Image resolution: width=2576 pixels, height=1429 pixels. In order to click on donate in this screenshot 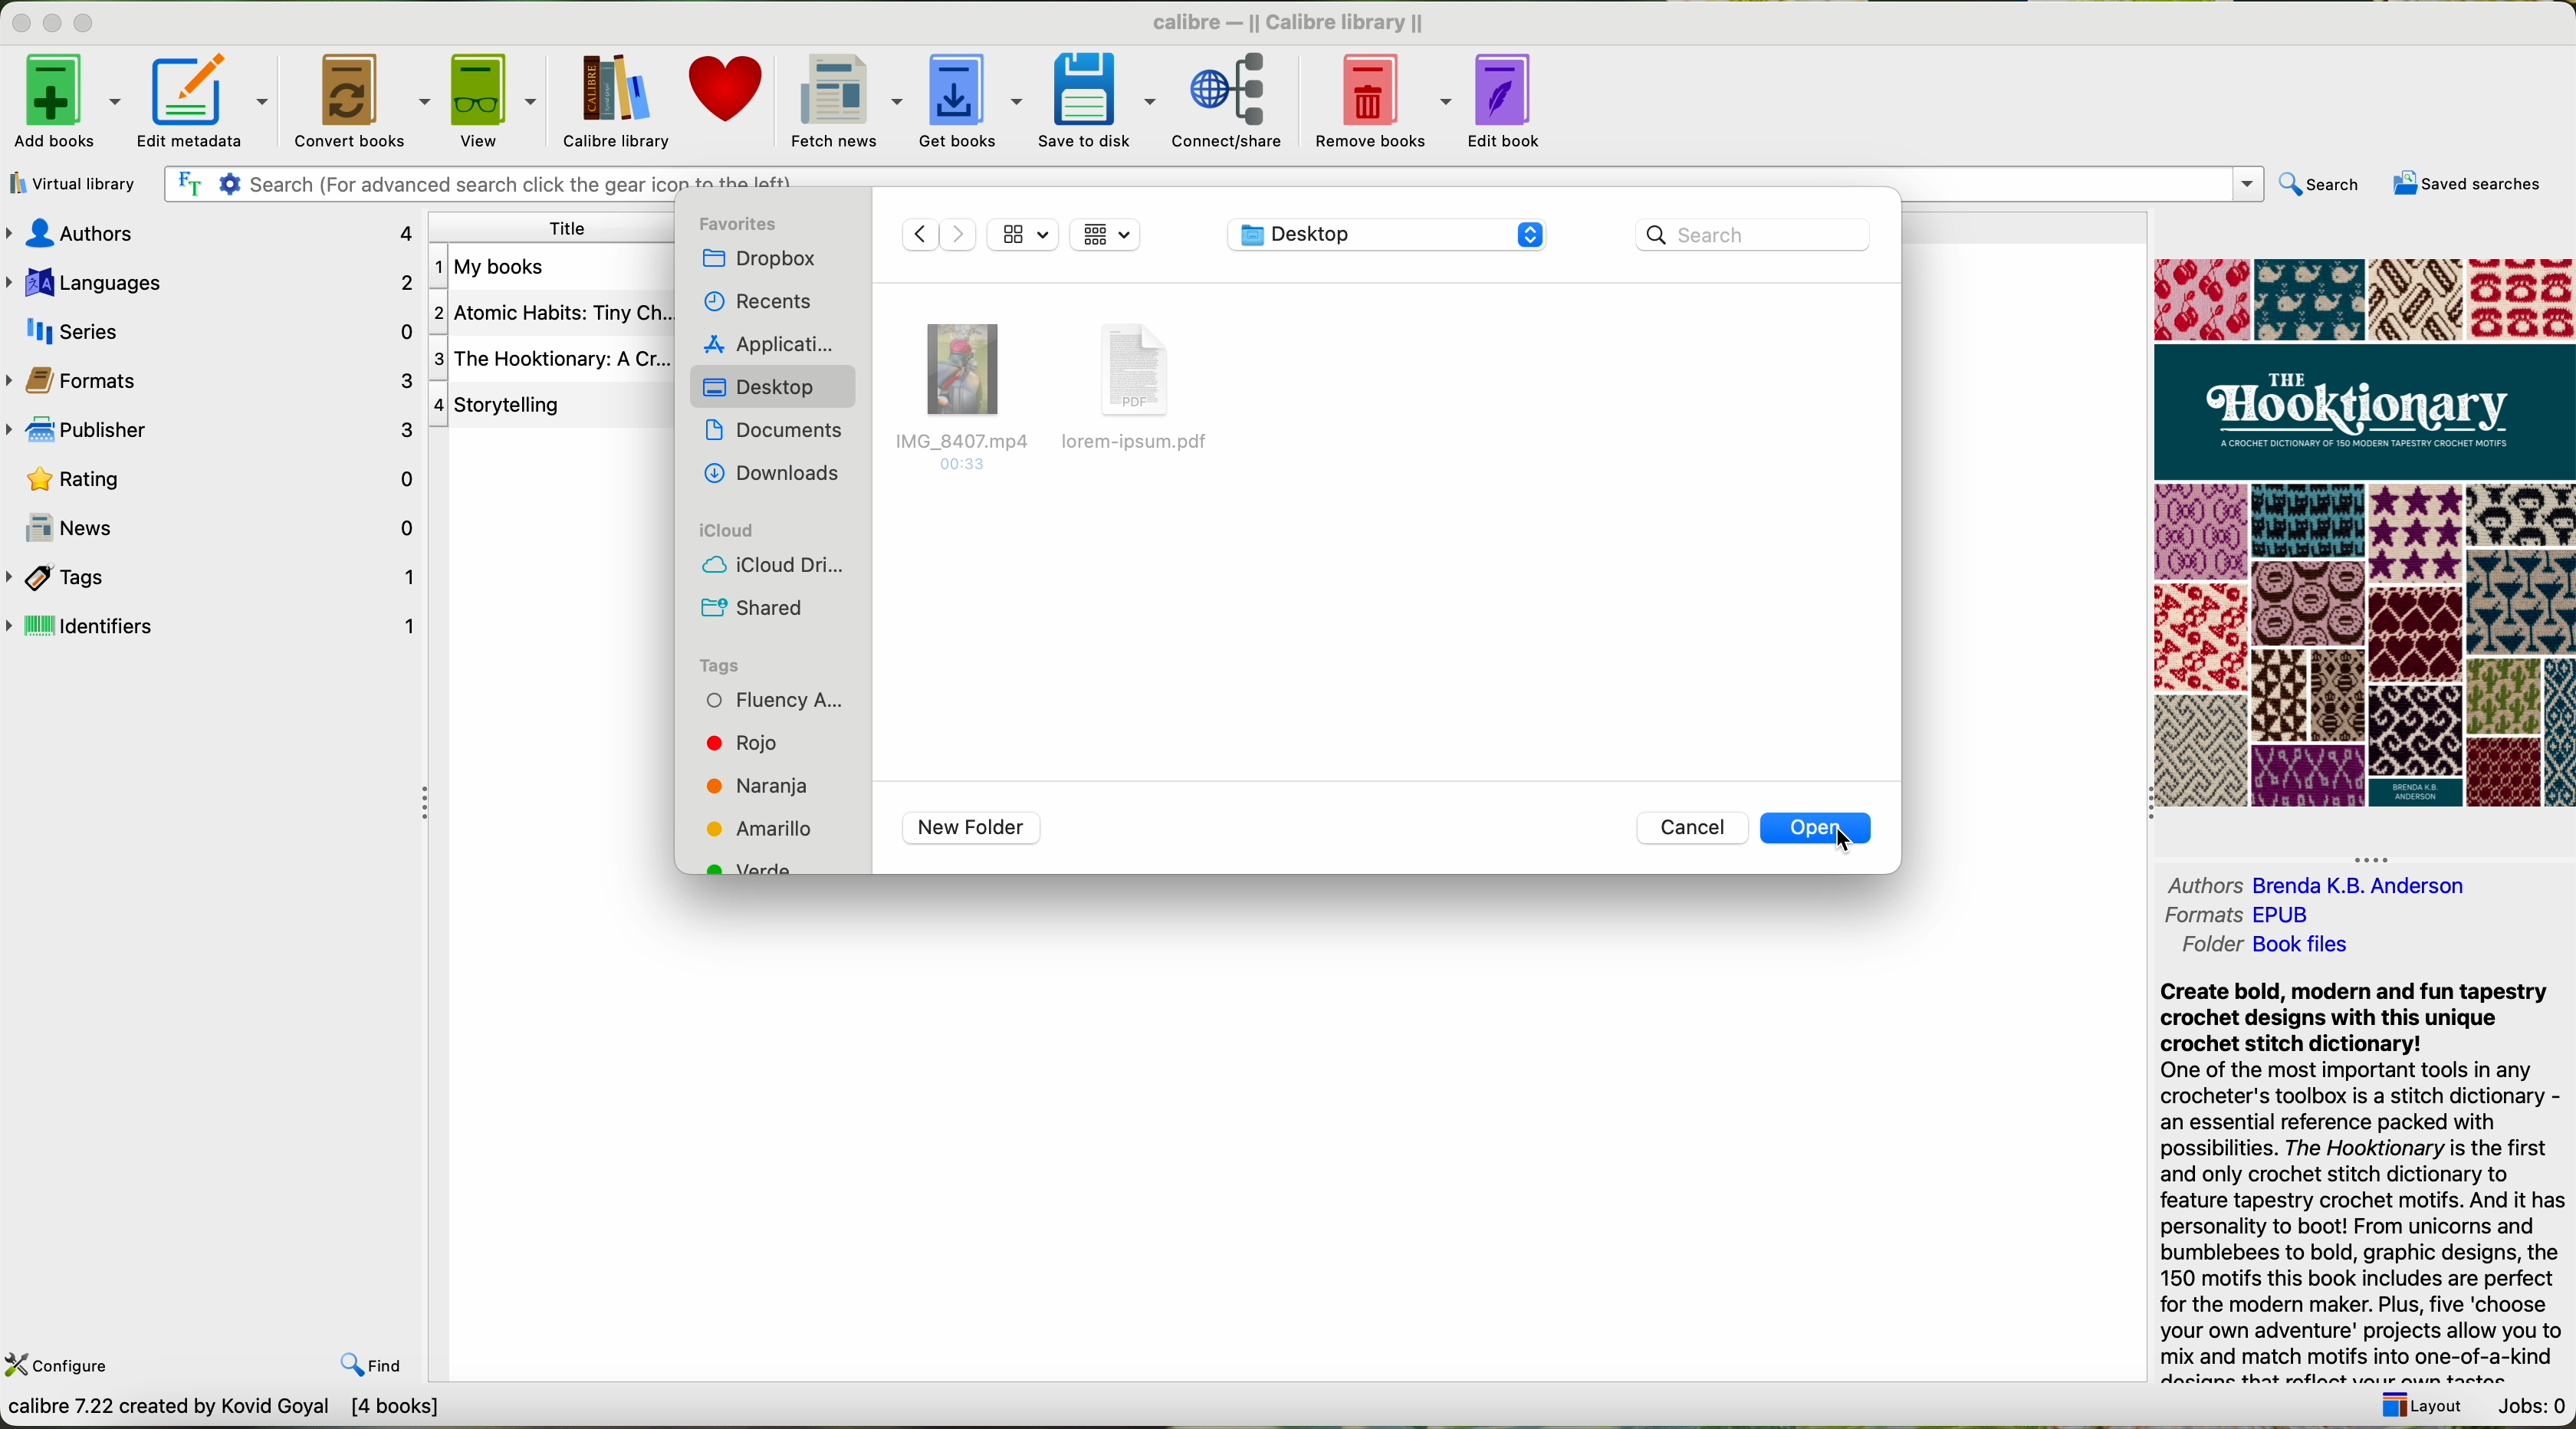, I will do `click(729, 88)`.